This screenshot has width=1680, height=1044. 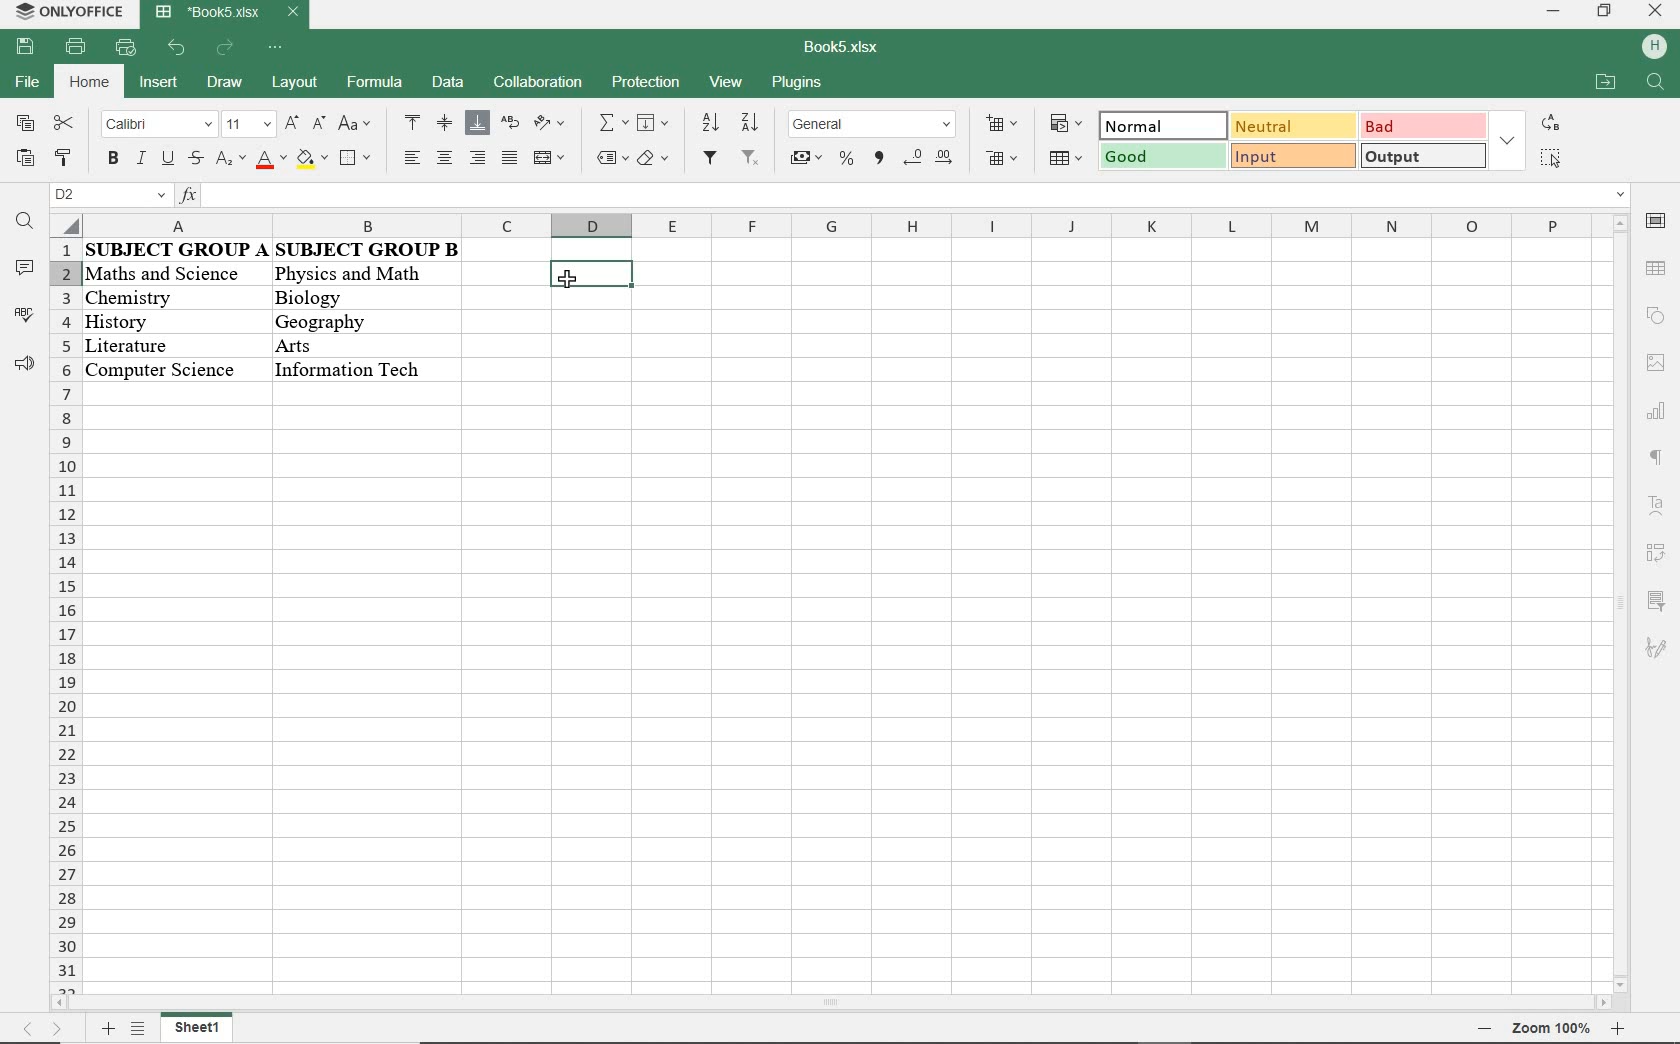 What do you see at coordinates (92, 81) in the screenshot?
I see `home` at bounding box center [92, 81].